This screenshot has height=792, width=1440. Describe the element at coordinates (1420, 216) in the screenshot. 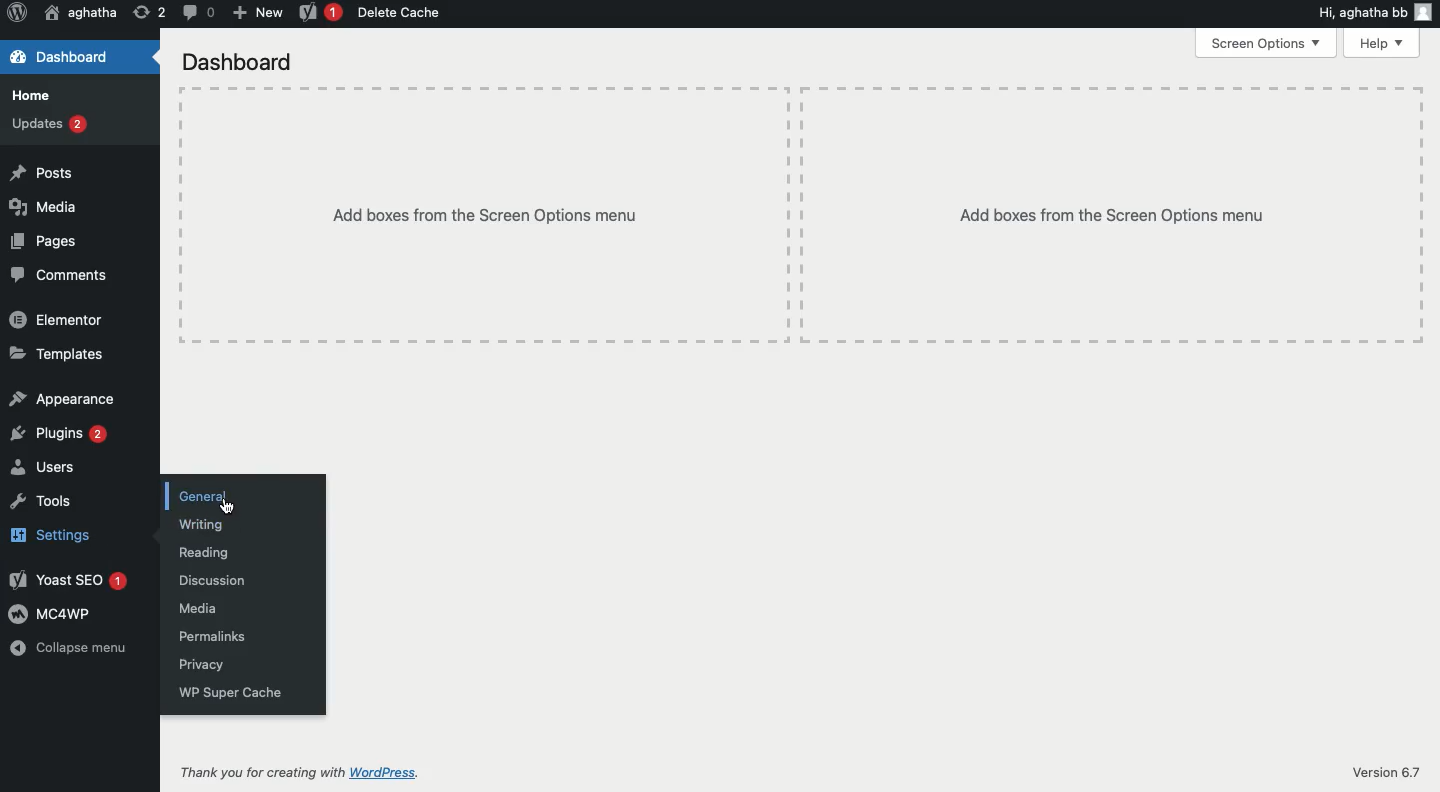

I see `Table line` at that location.